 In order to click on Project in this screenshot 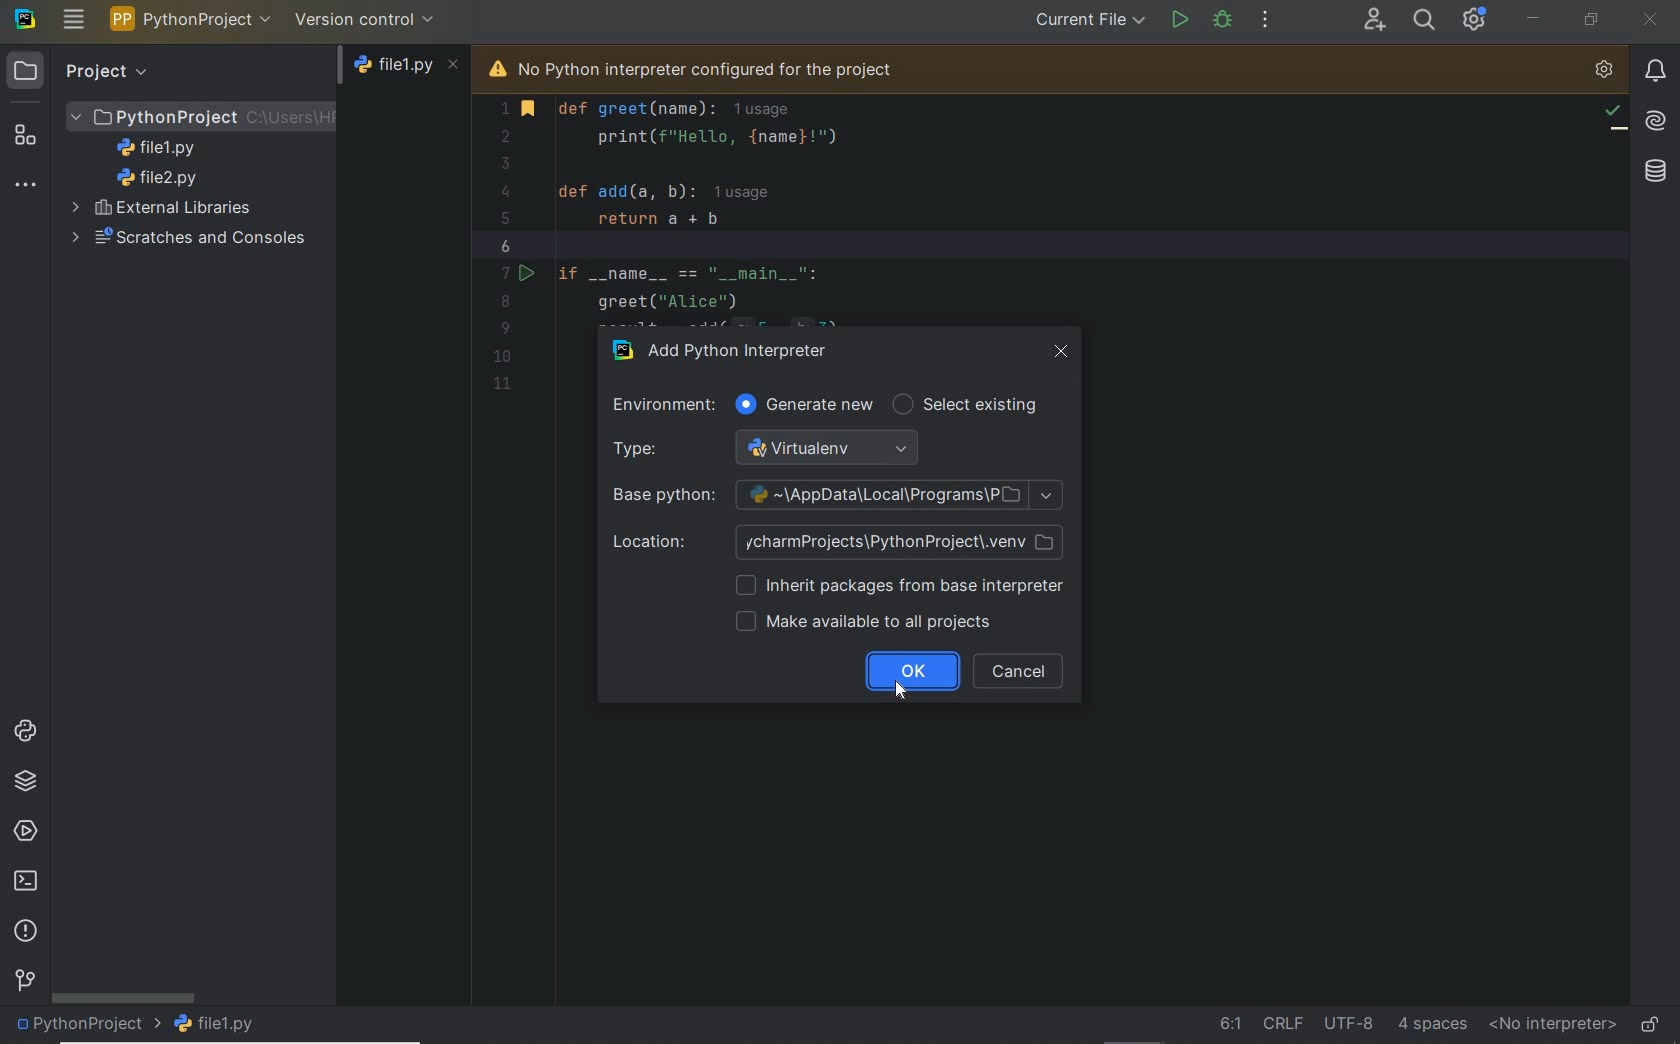, I will do `click(82, 70)`.